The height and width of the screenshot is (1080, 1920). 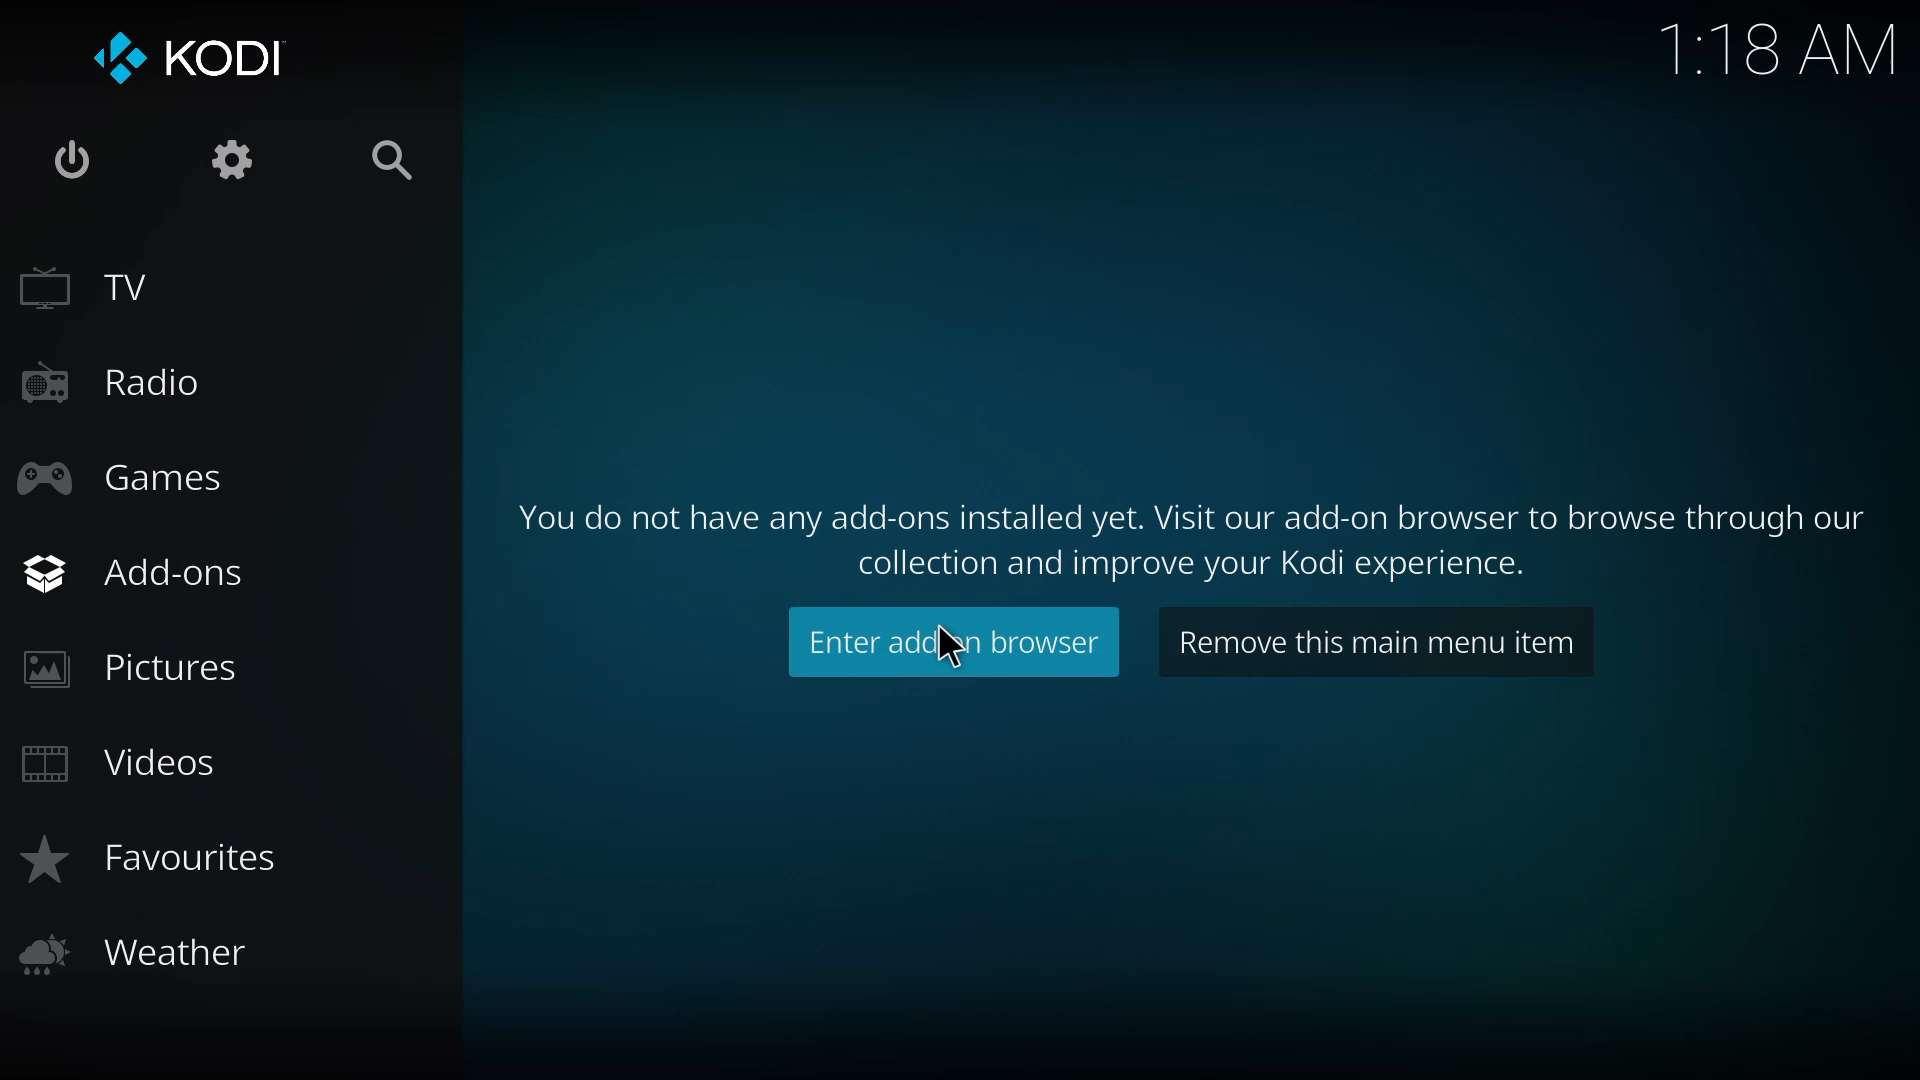 I want to click on search, so click(x=390, y=162).